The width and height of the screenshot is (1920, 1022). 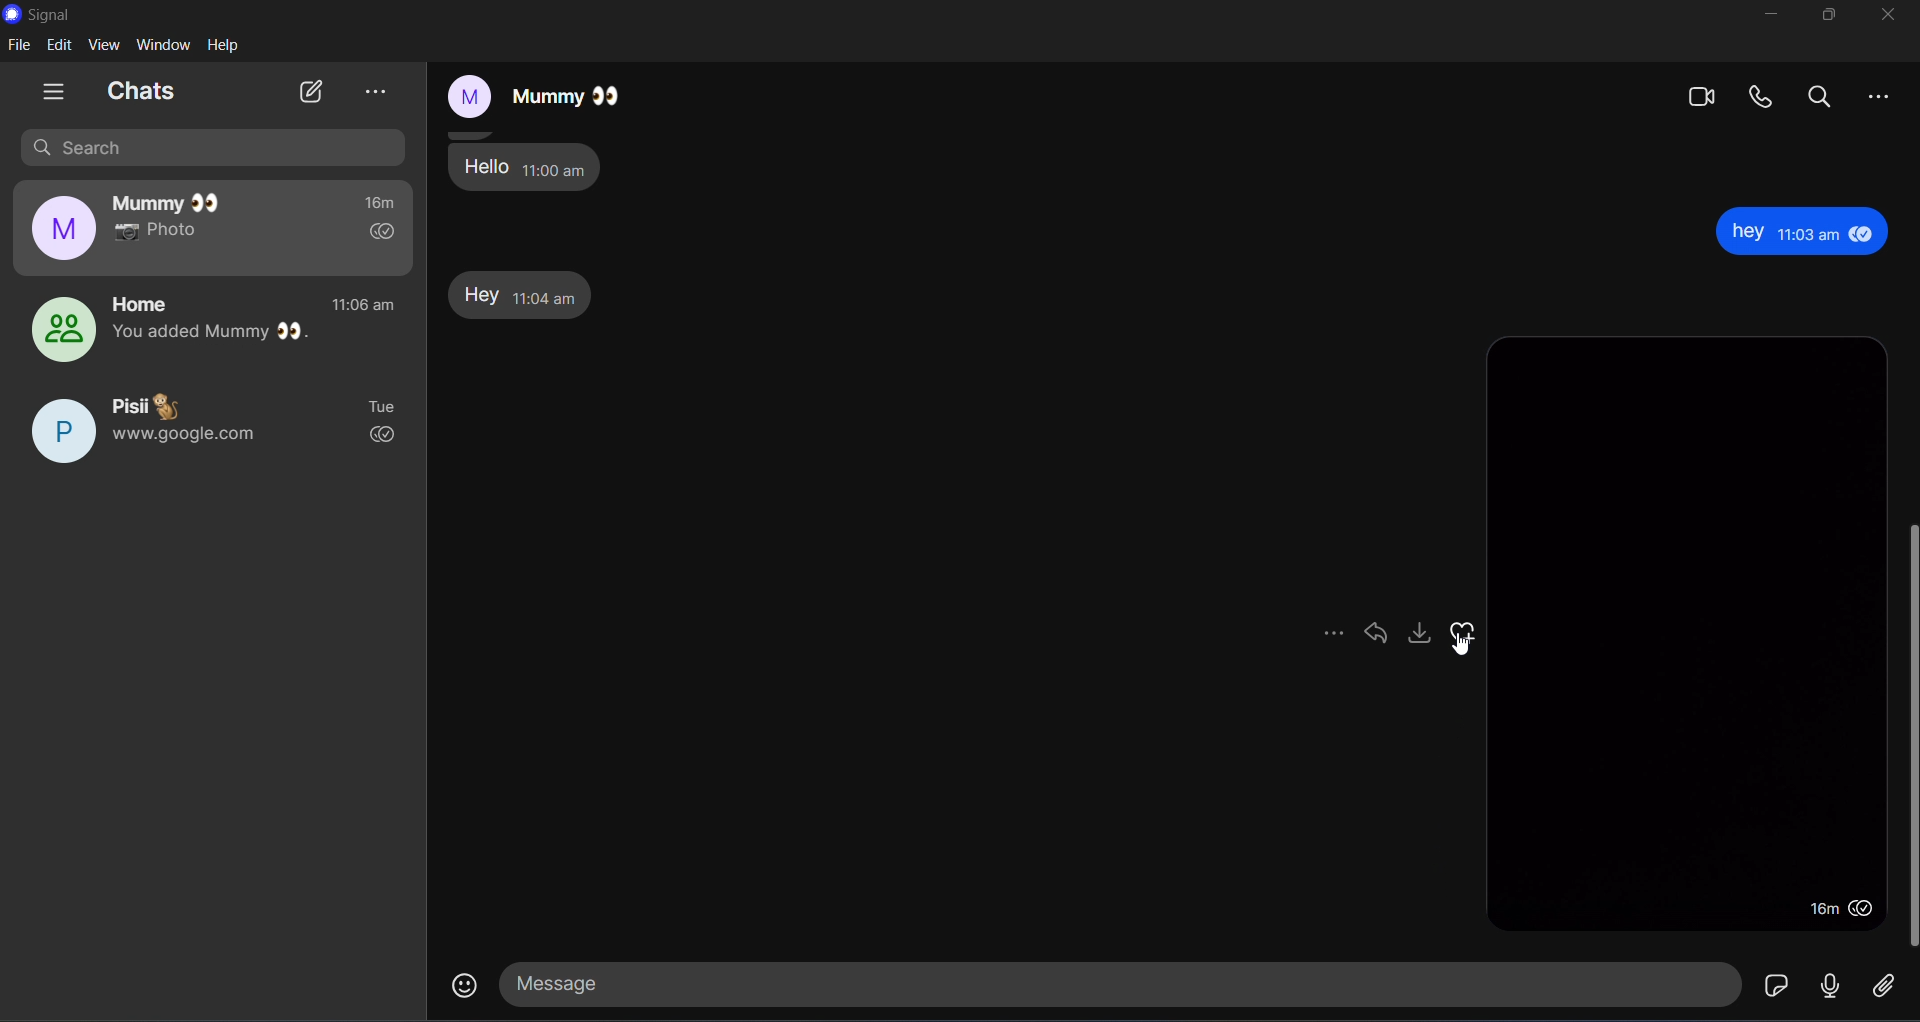 What do you see at coordinates (536, 167) in the screenshot?
I see `Hello message` at bounding box center [536, 167].